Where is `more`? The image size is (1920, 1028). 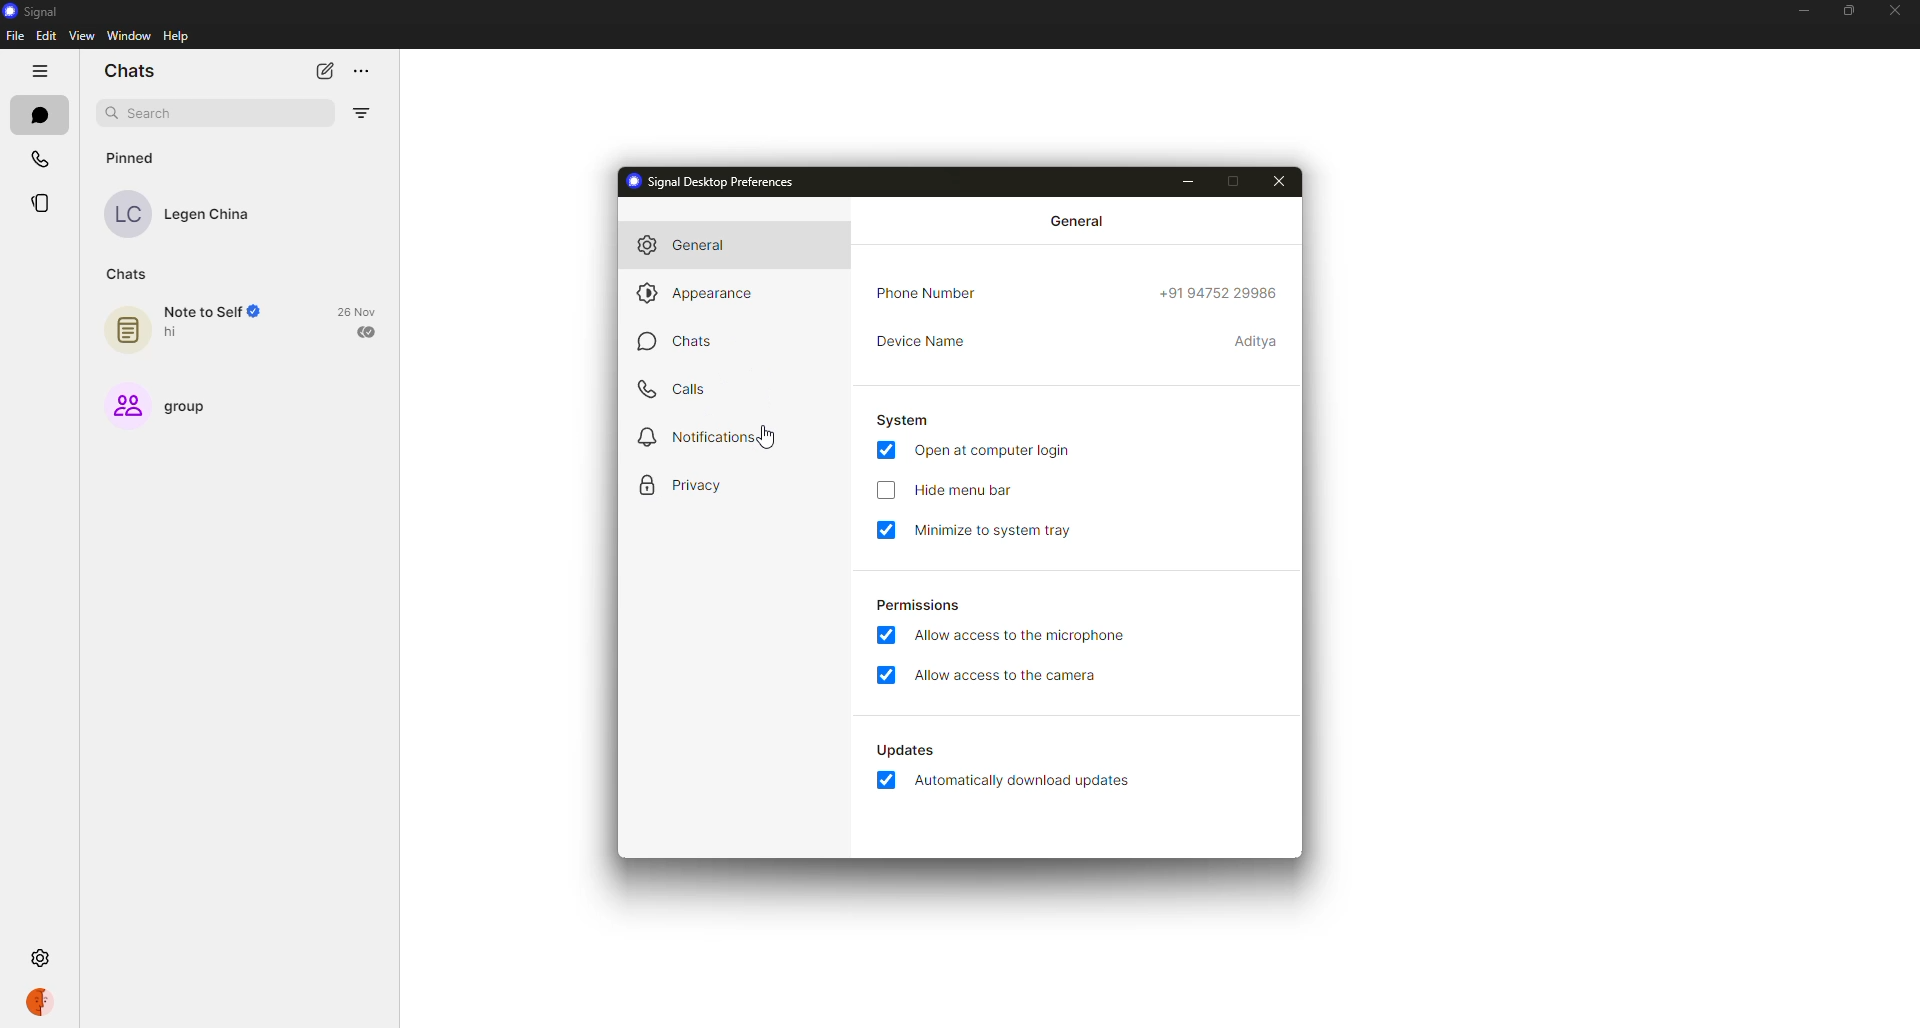 more is located at coordinates (360, 69).